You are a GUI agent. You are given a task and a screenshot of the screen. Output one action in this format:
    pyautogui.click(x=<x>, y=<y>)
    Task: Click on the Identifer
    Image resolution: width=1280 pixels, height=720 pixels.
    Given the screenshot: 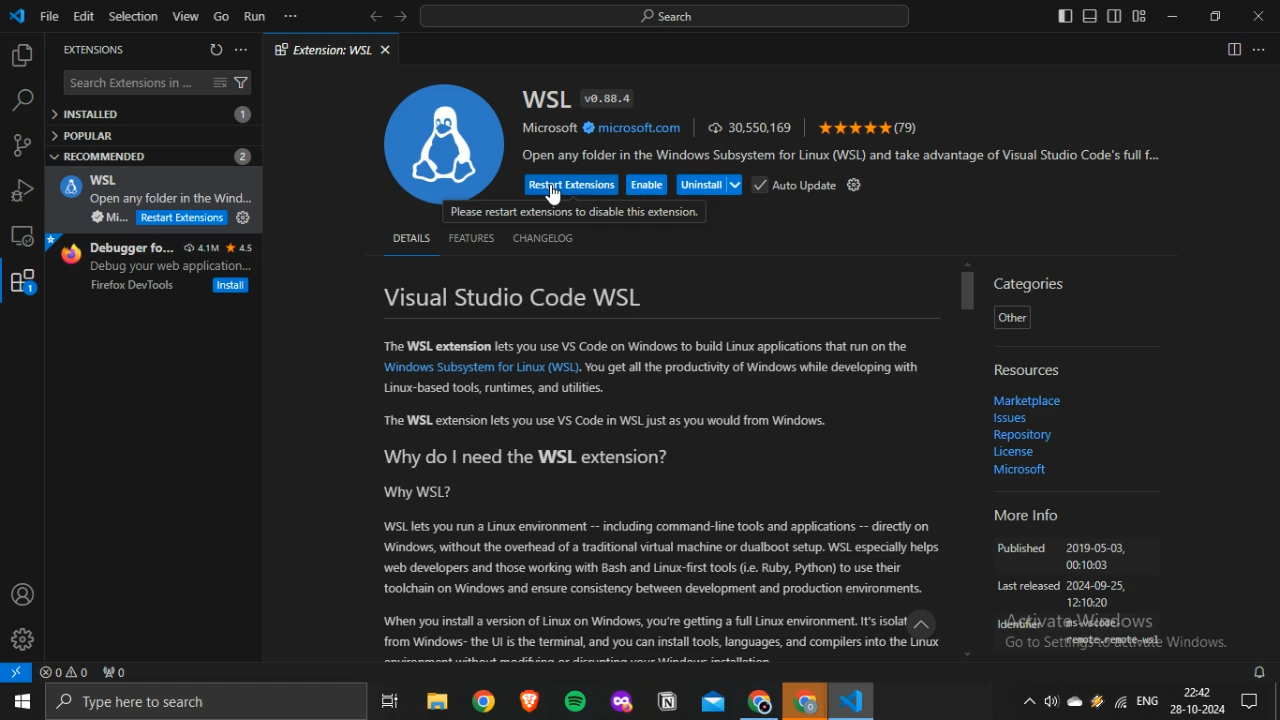 What is the action you would take?
    pyautogui.click(x=1020, y=625)
    